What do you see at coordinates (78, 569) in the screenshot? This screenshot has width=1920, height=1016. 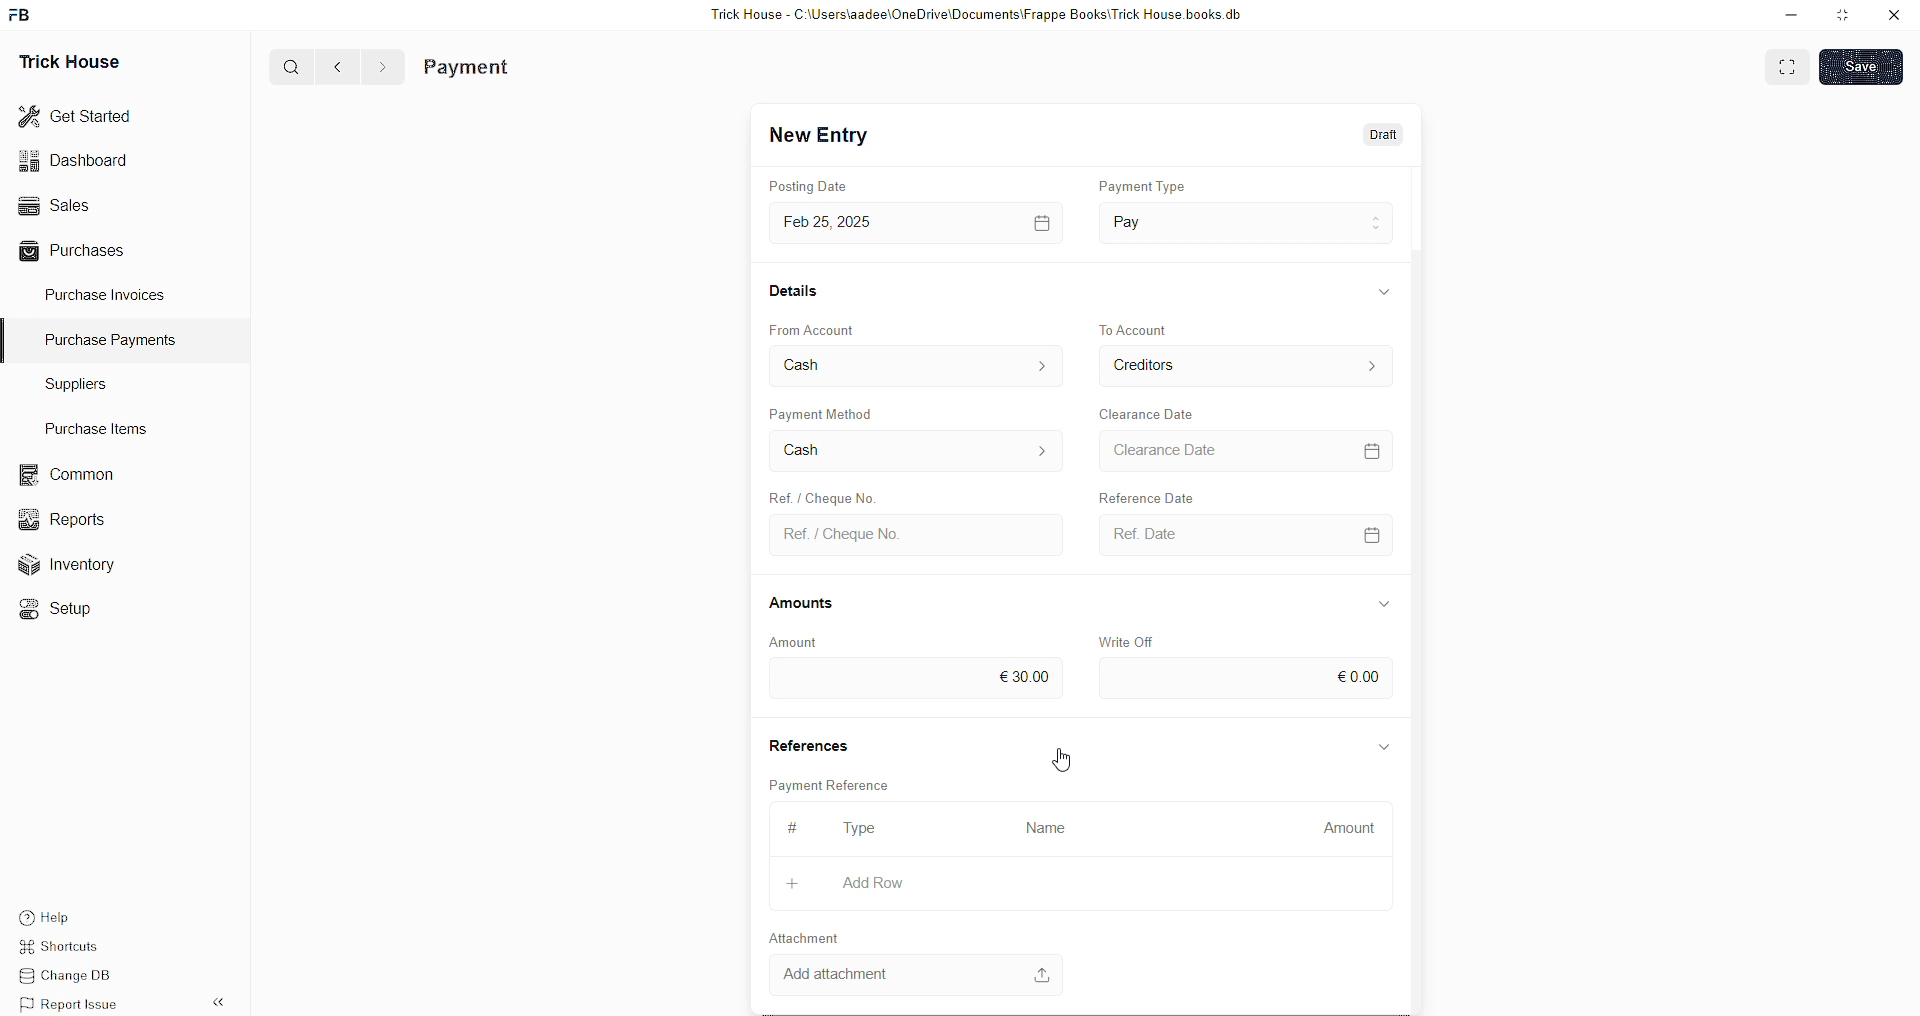 I see `Inventory` at bounding box center [78, 569].